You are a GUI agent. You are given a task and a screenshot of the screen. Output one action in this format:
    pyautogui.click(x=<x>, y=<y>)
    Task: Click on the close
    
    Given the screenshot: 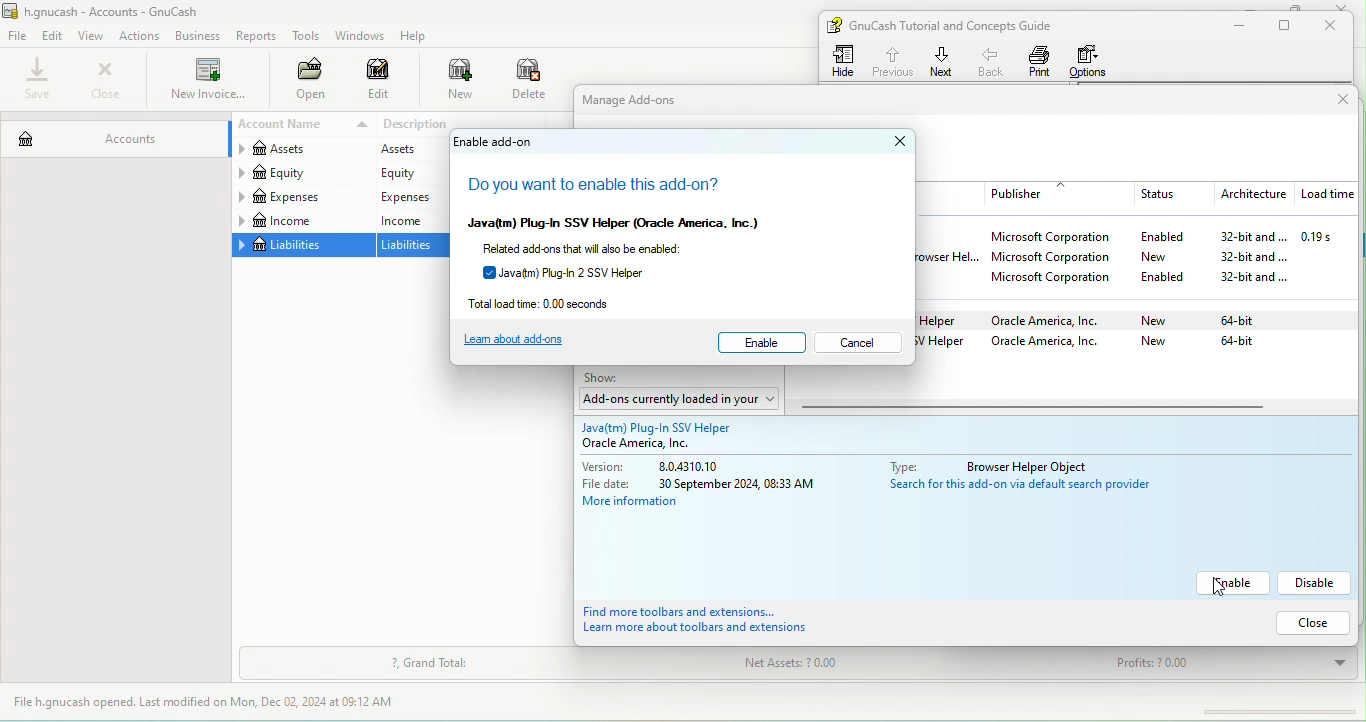 What is the action you would take?
    pyautogui.click(x=1336, y=26)
    